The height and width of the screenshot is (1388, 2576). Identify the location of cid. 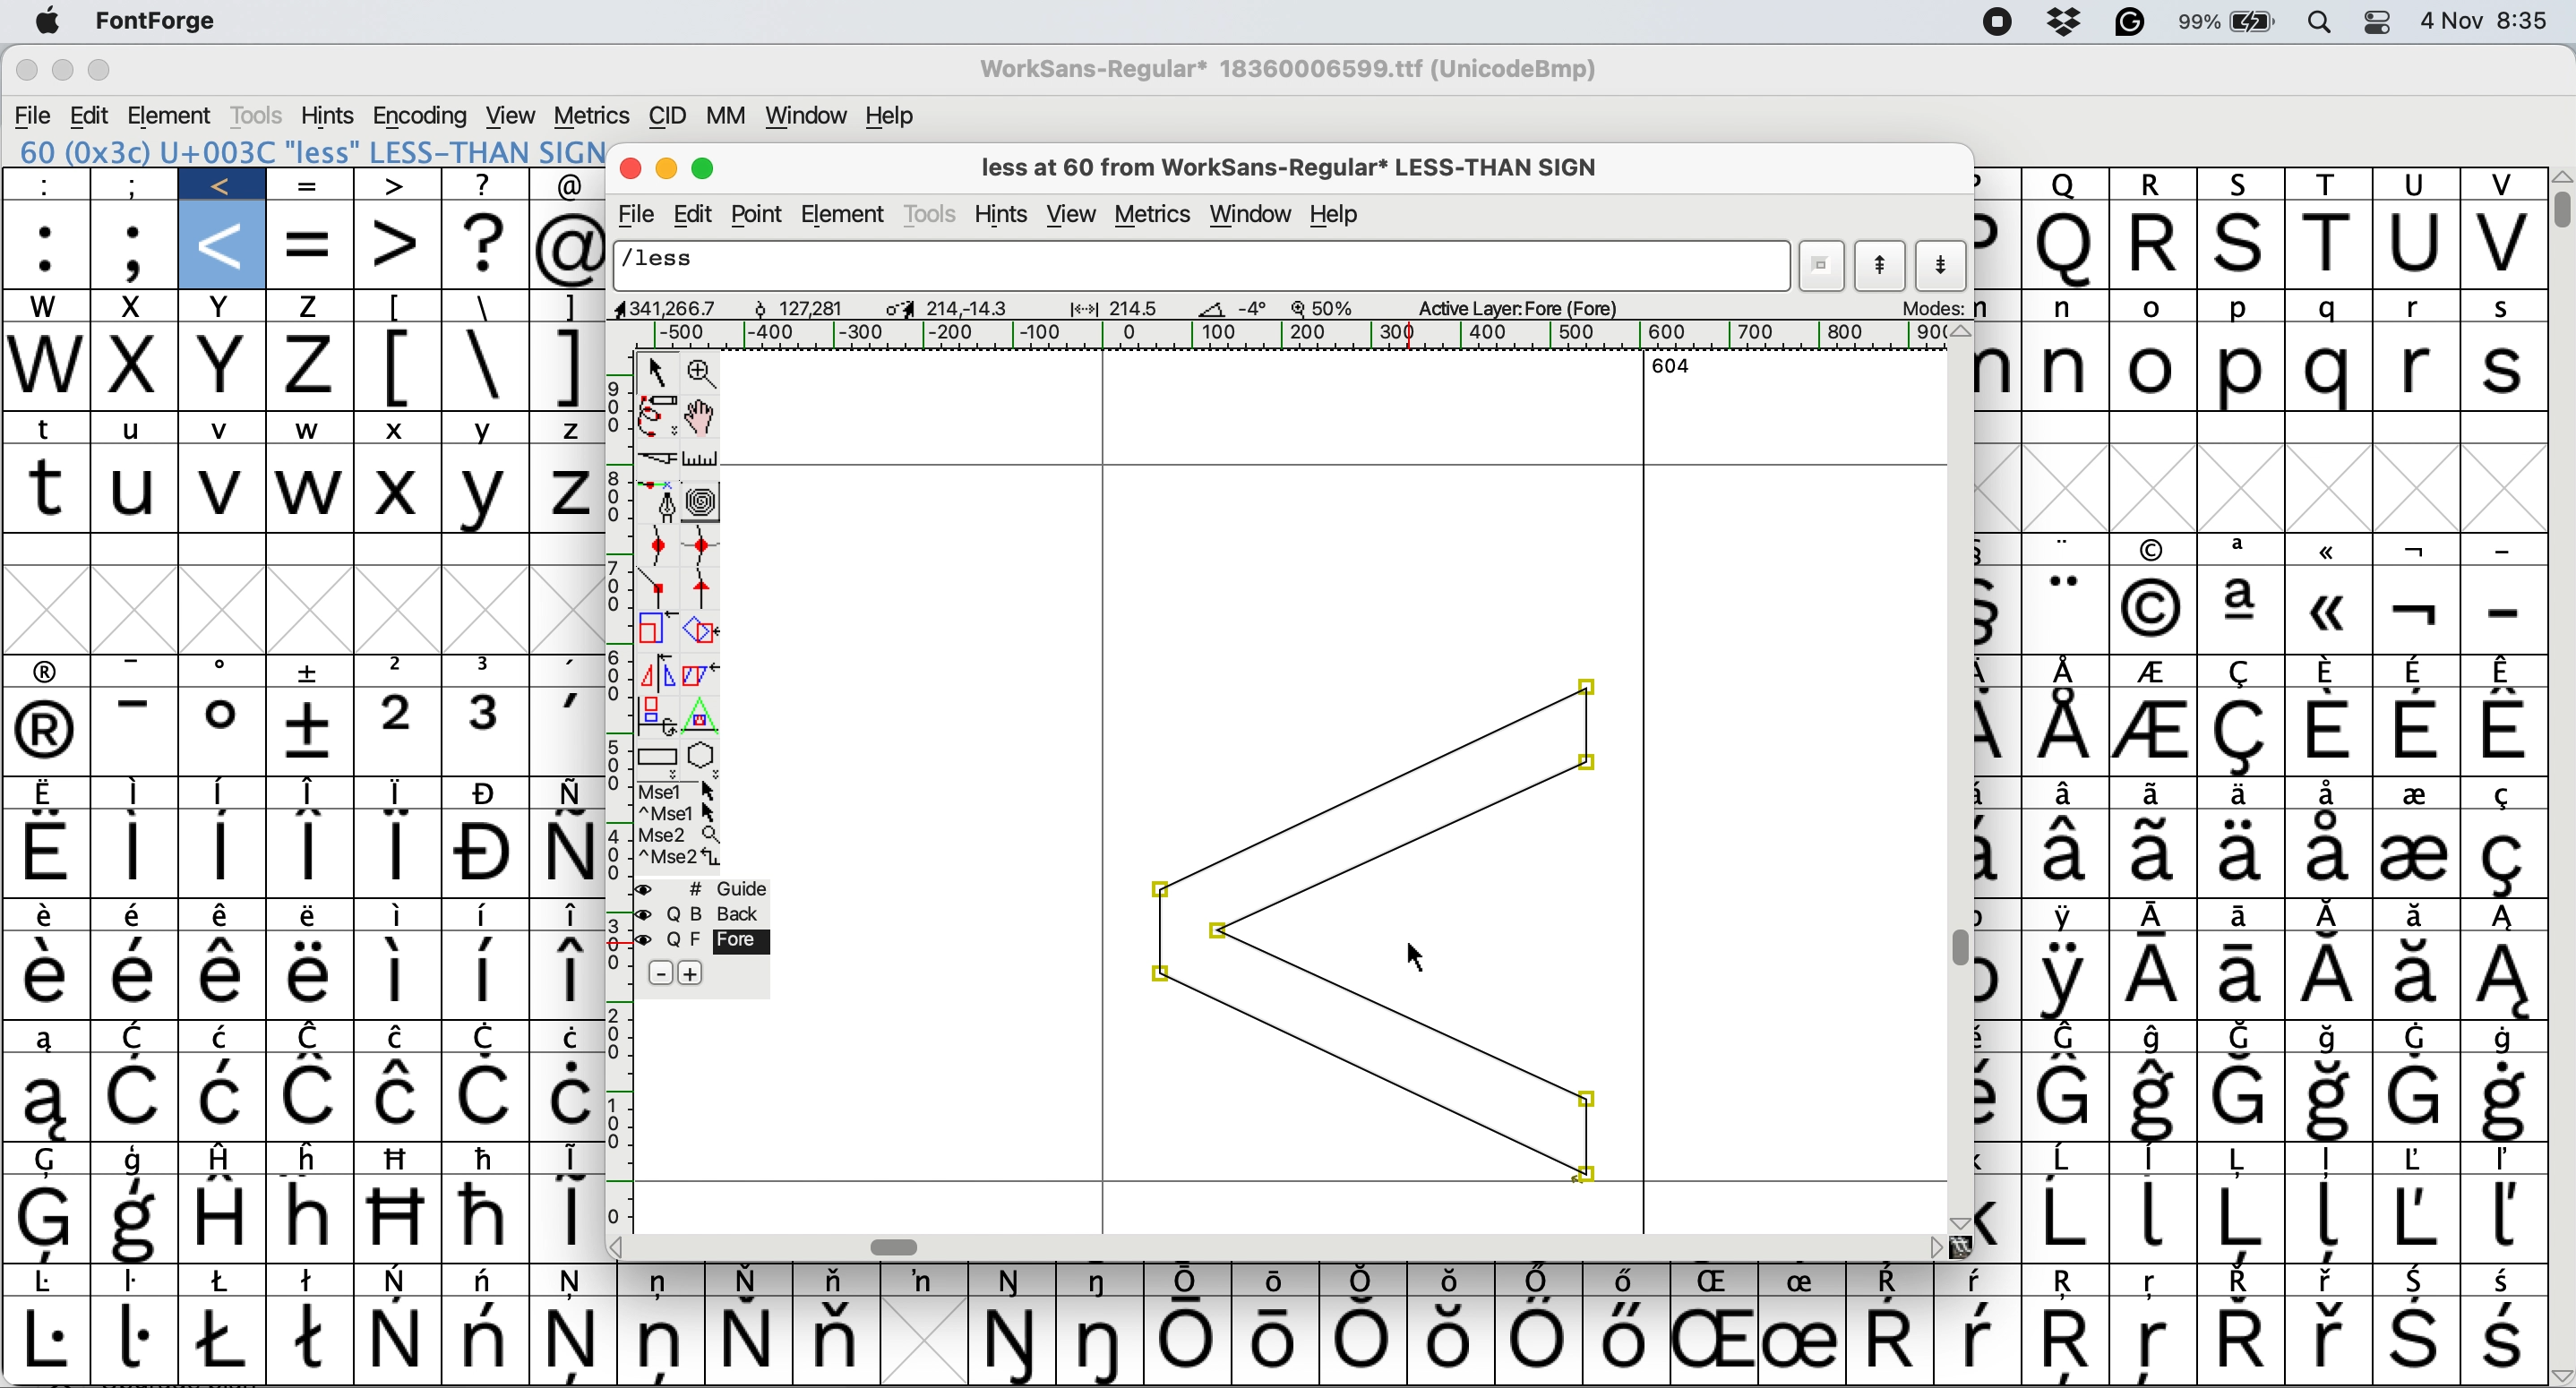
(668, 117).